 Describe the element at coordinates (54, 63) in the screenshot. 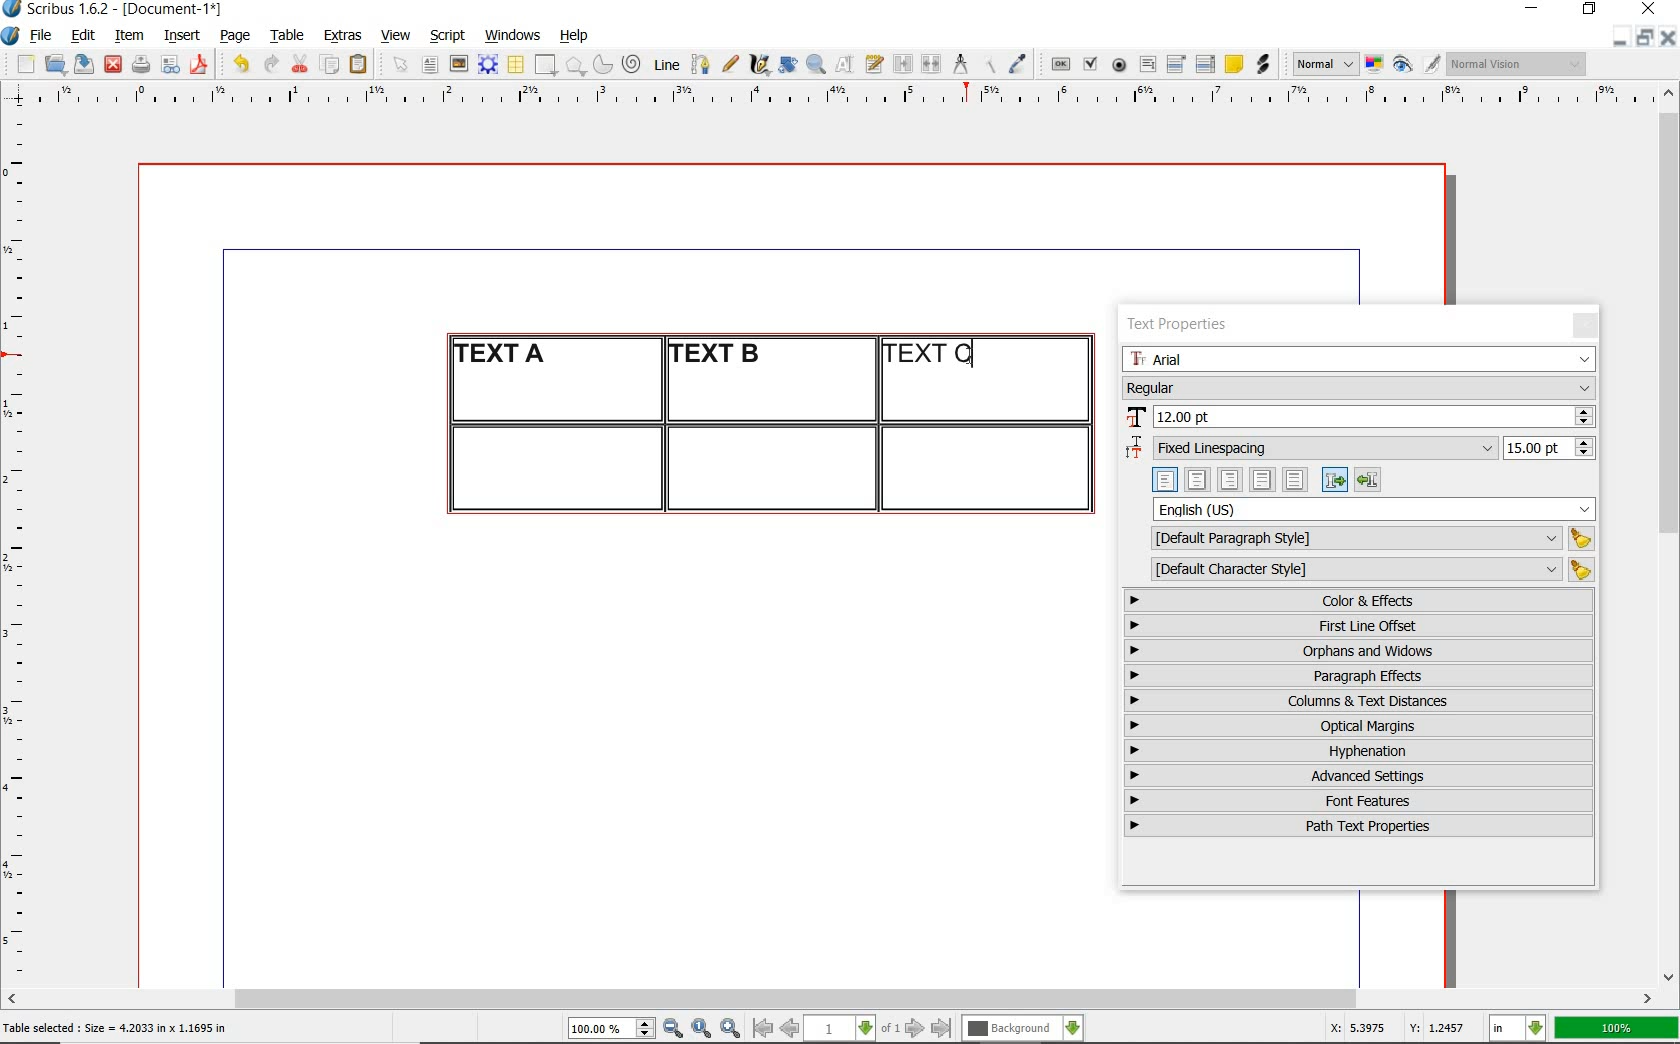

I see `open` at that location.